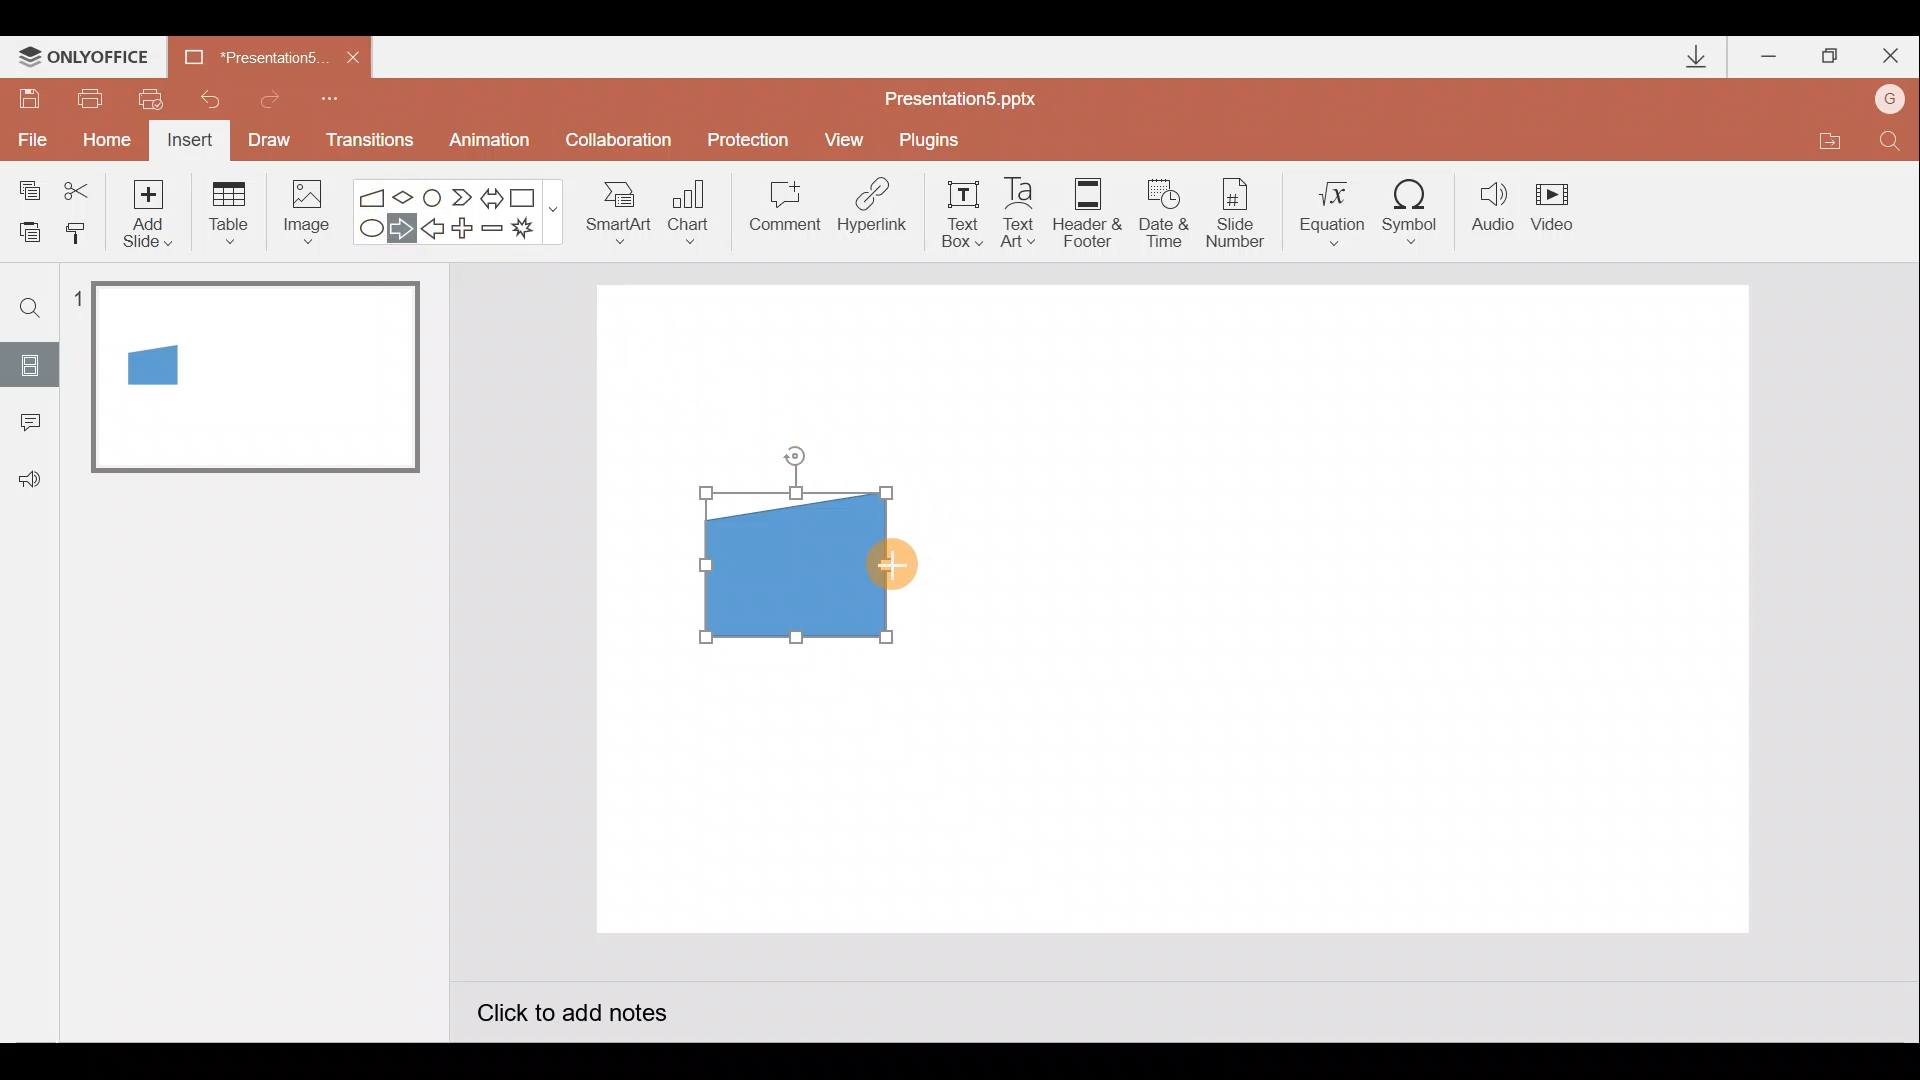 This screenshot has width=1920, height=1080. What do you see at coordinates (782, 213) in the screenshot?
I see `Comment` at bounding box center [782, 213].